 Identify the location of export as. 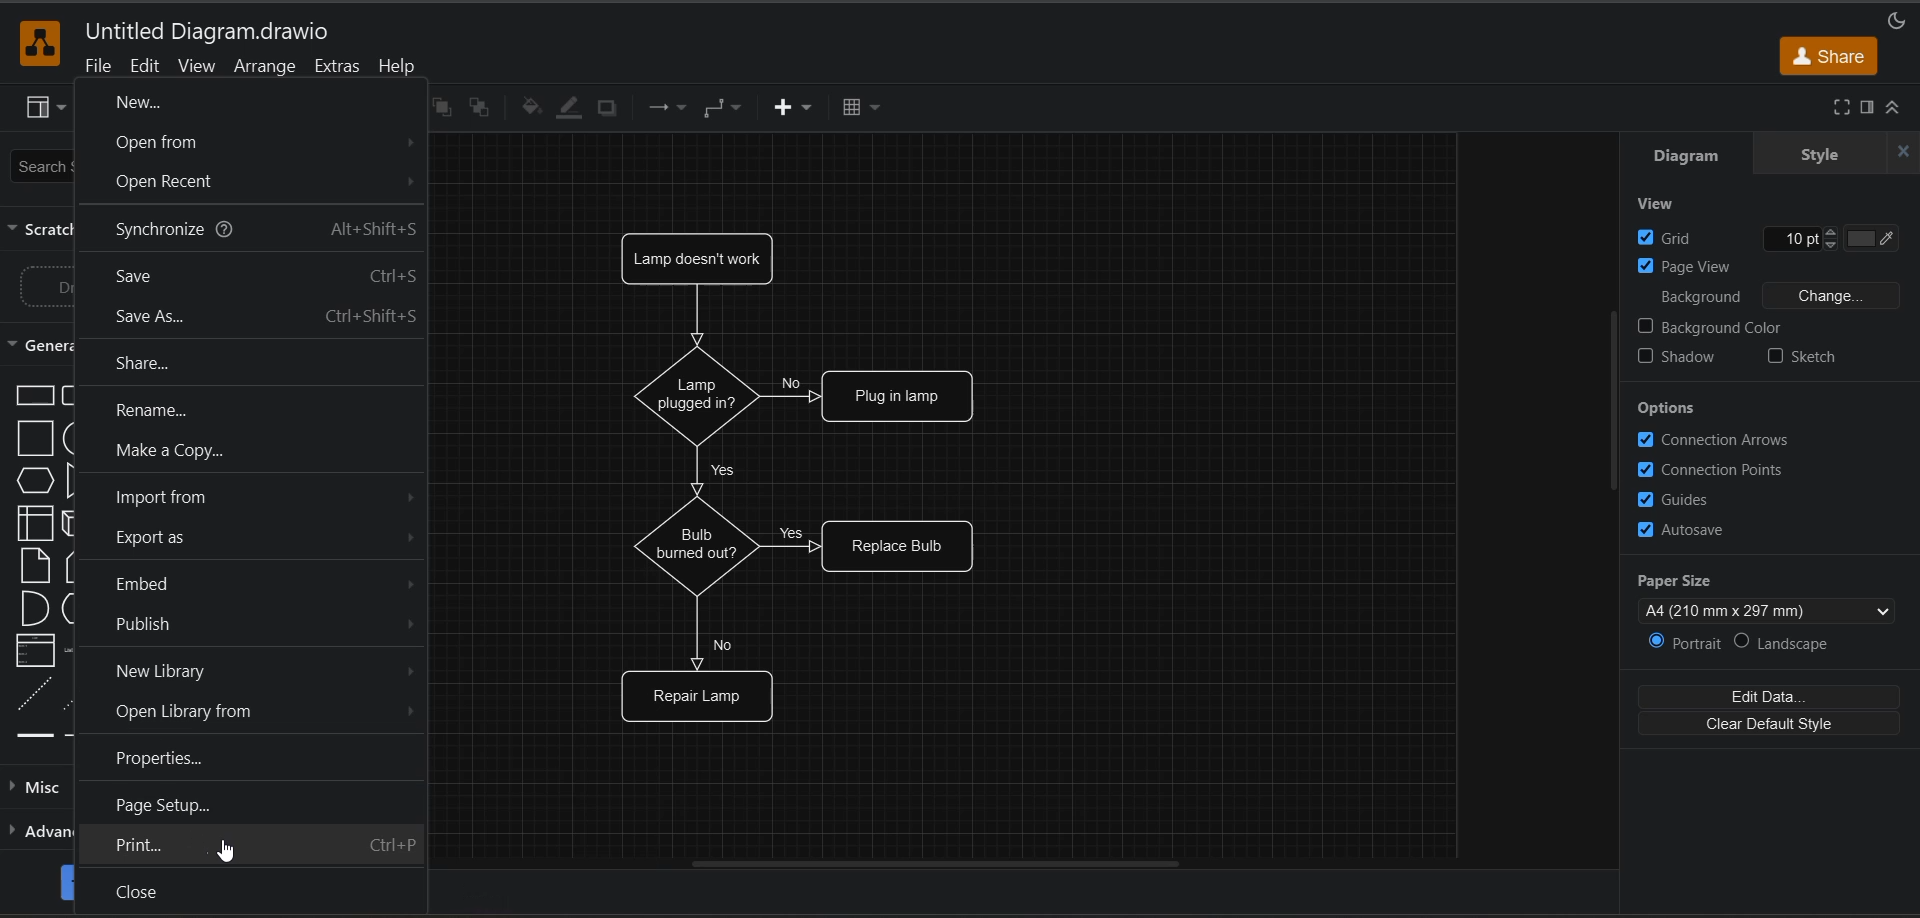
(271, 534).